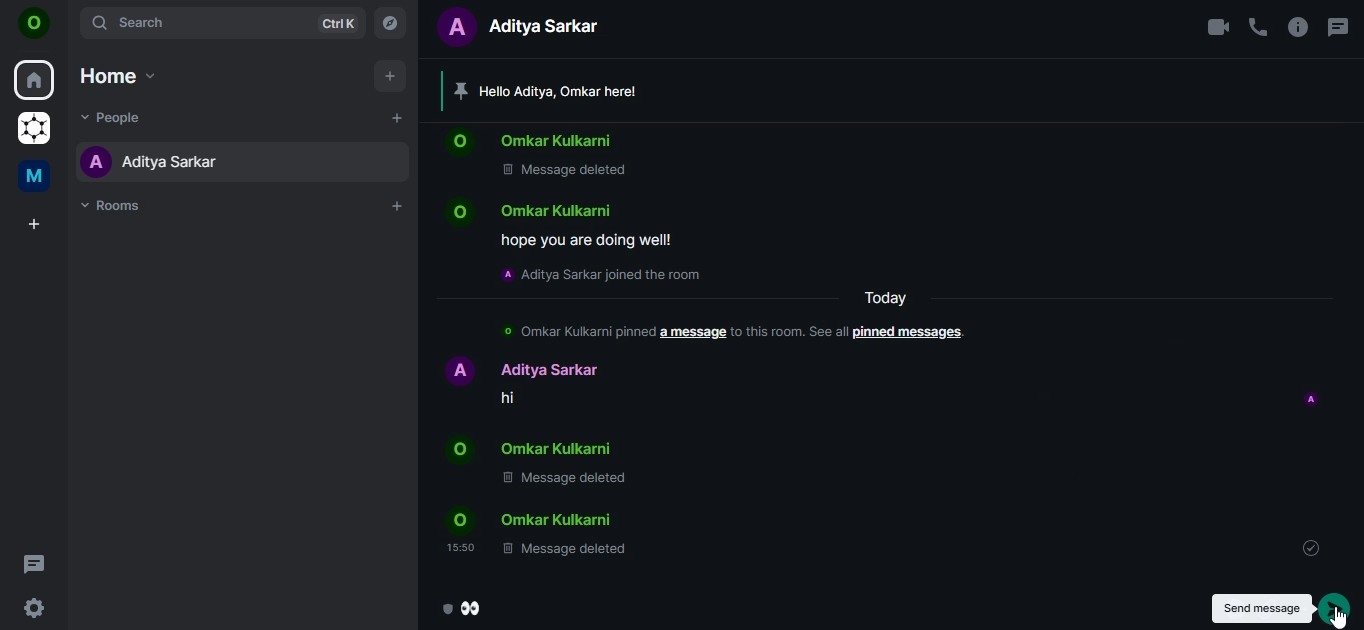  I want to click on aditya sarkar, so click(148, 161).